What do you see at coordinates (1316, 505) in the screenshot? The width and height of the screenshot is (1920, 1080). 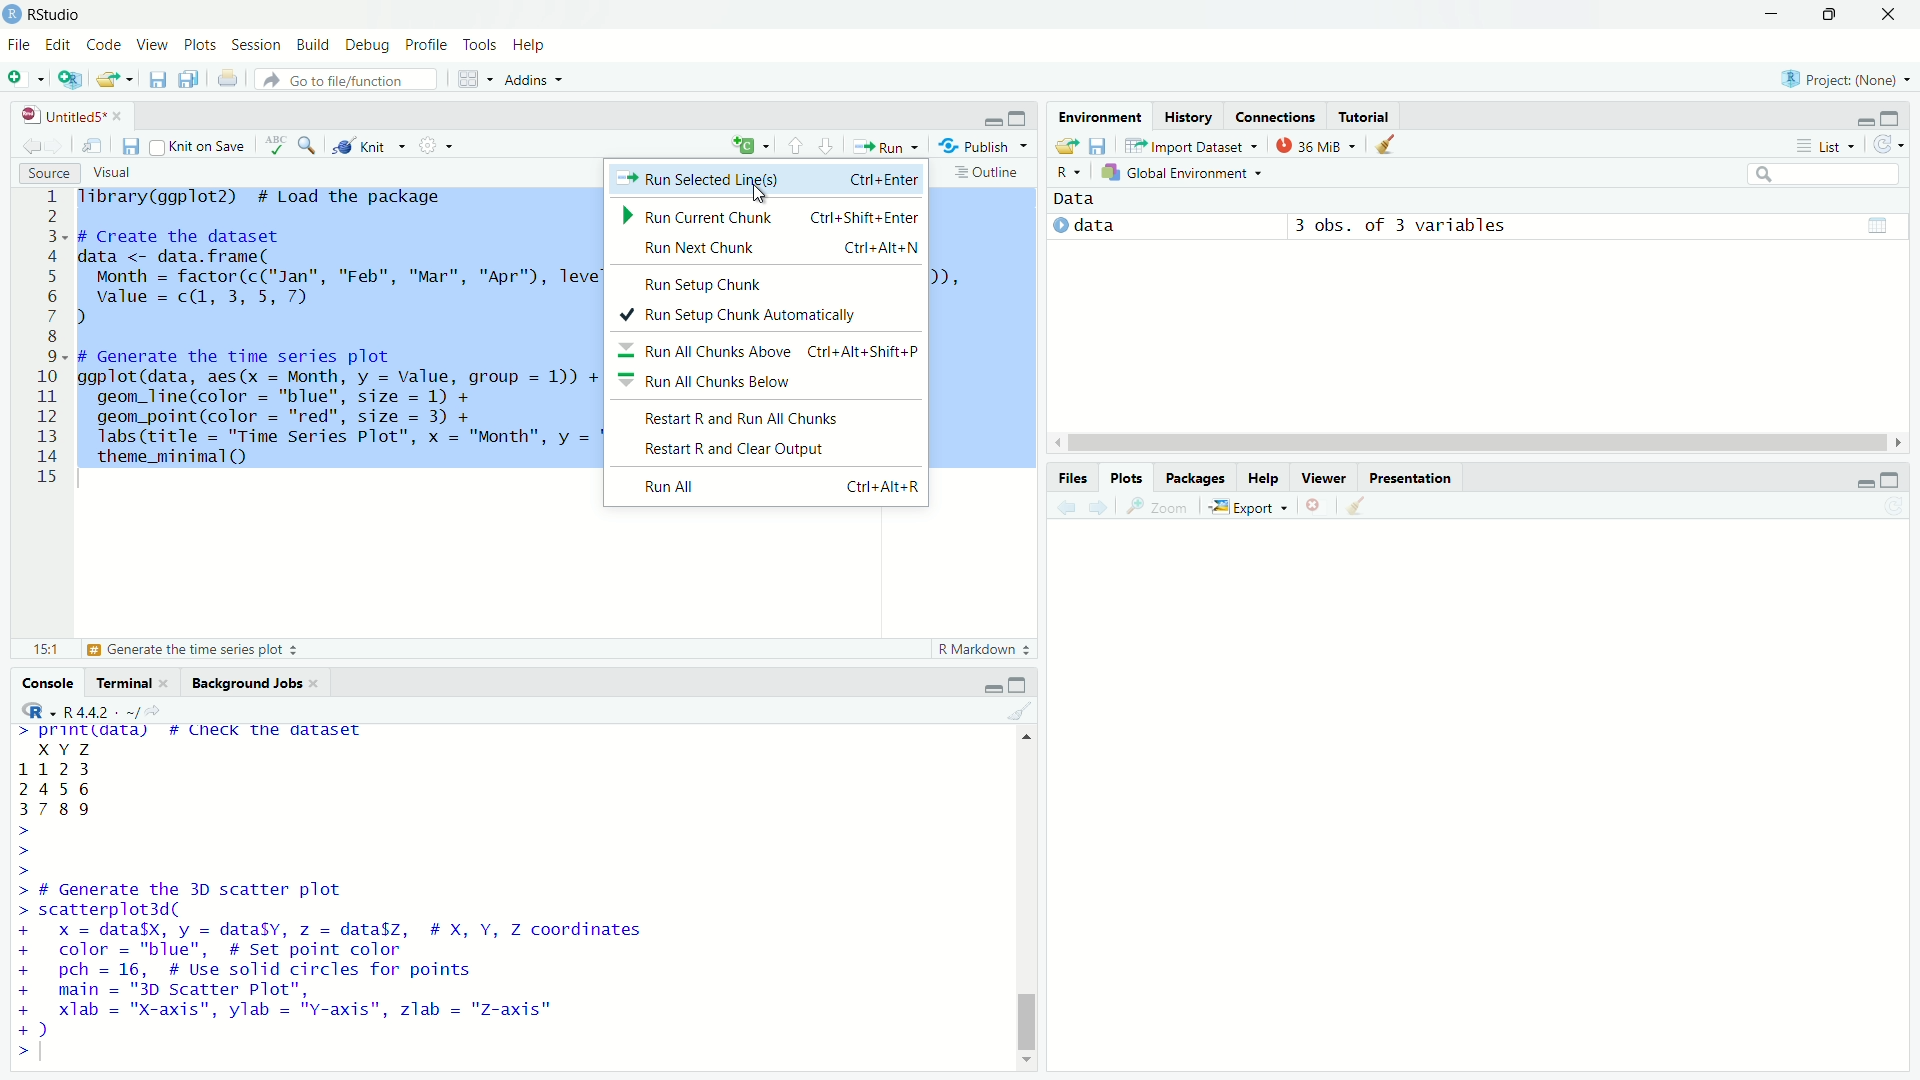 I see `remove the current plot` at bounding box center [1316, 505].